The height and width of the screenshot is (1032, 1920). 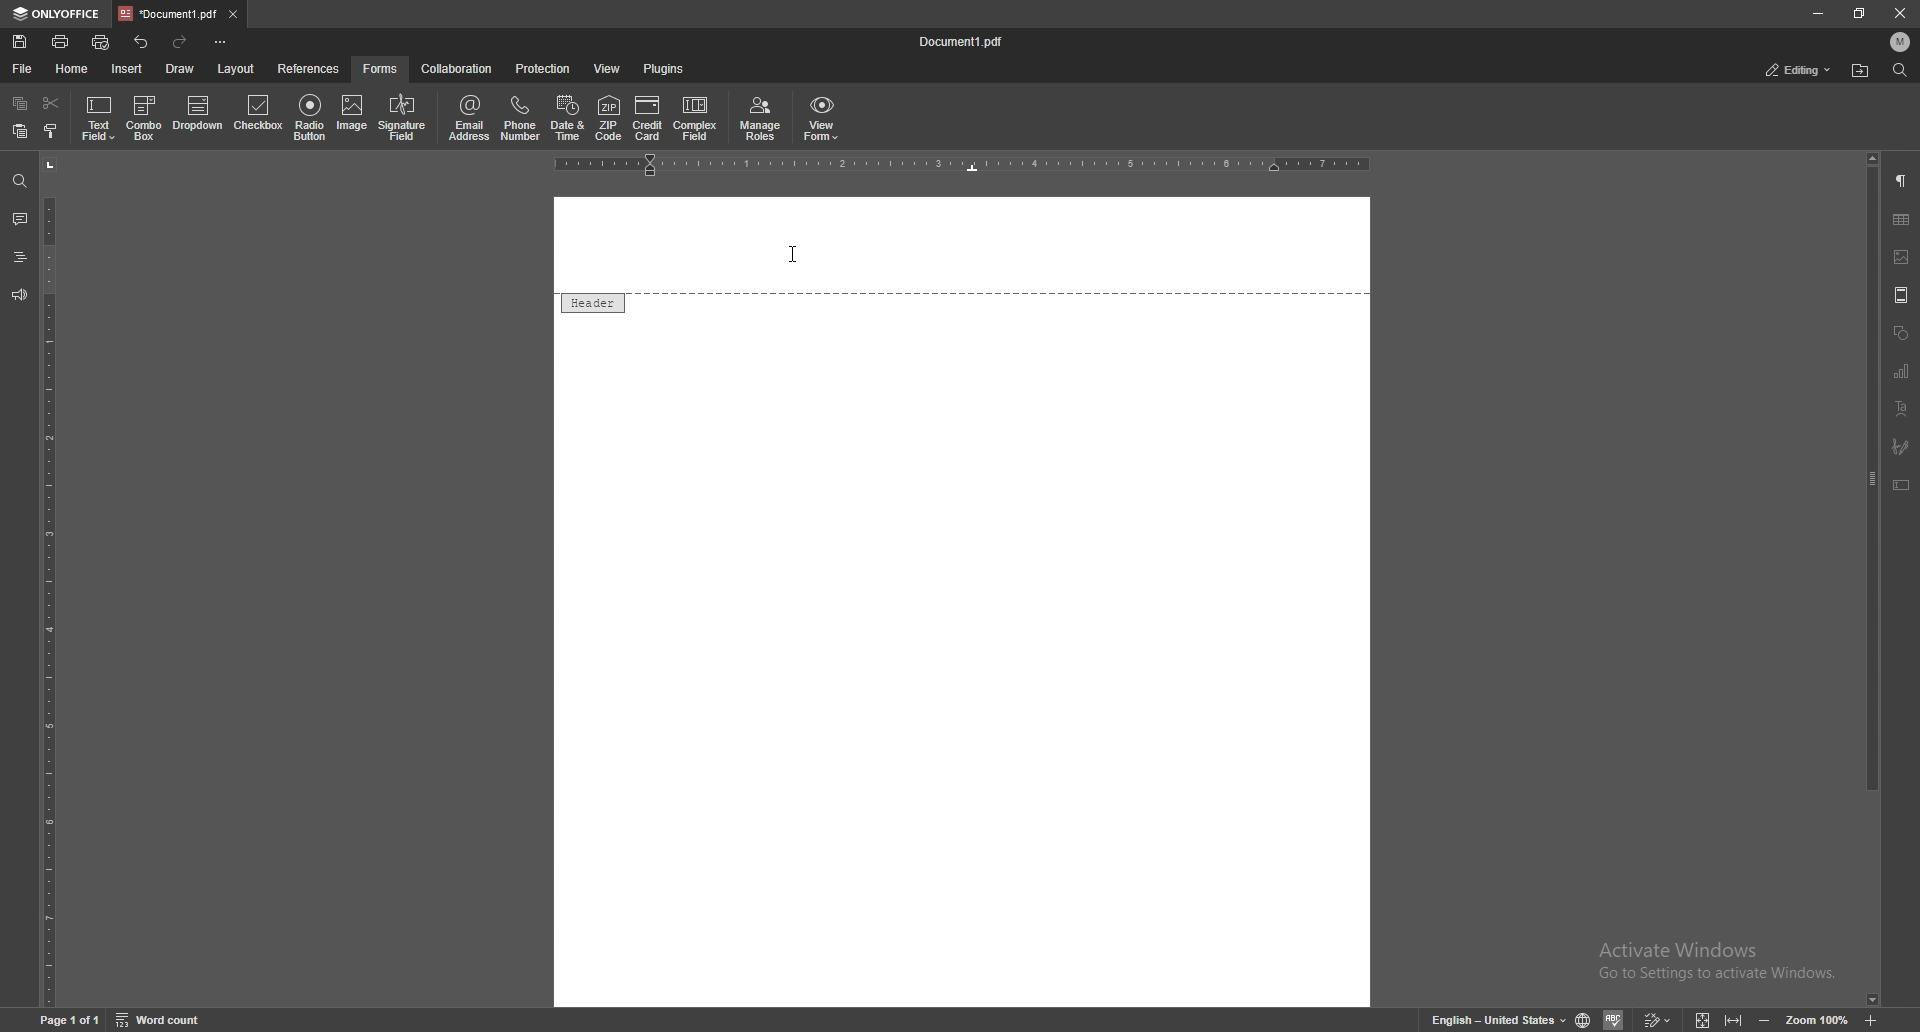 What do you see at coordinates (1494, 1019) in the screenshot?
I see `change text language` at bounding box center [1494, 1019].